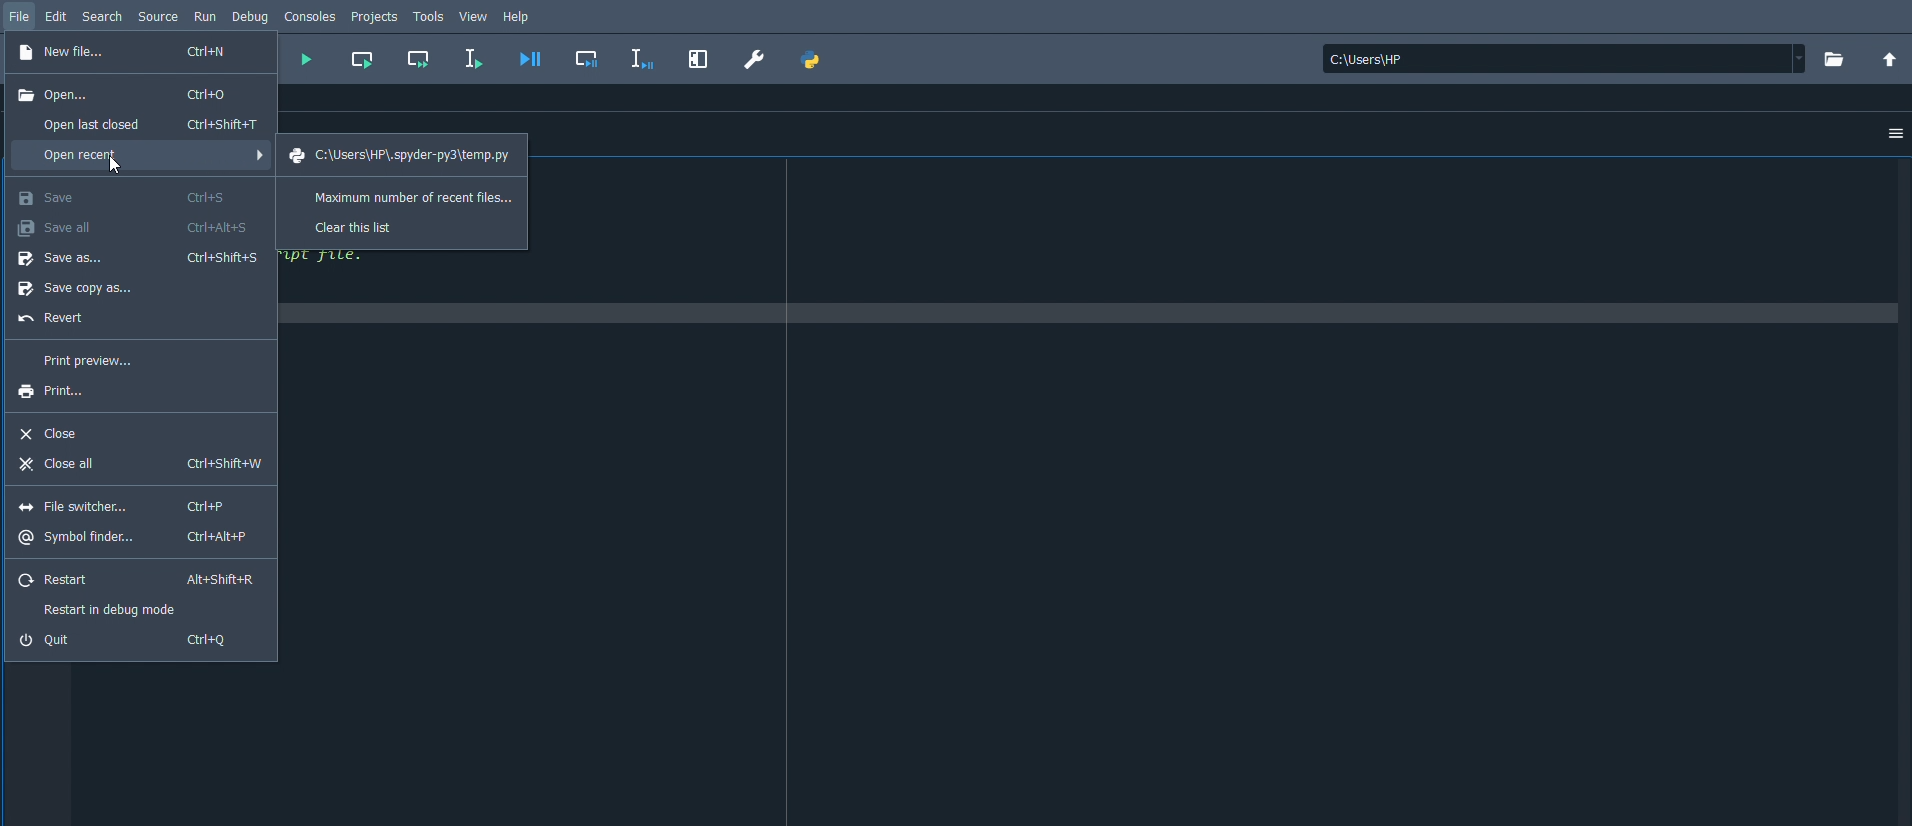 This screenshot has height=826, width=1912. Describe the element at coordinates (136, 538) in the screenshot. I see `Symbol finder` at that location.